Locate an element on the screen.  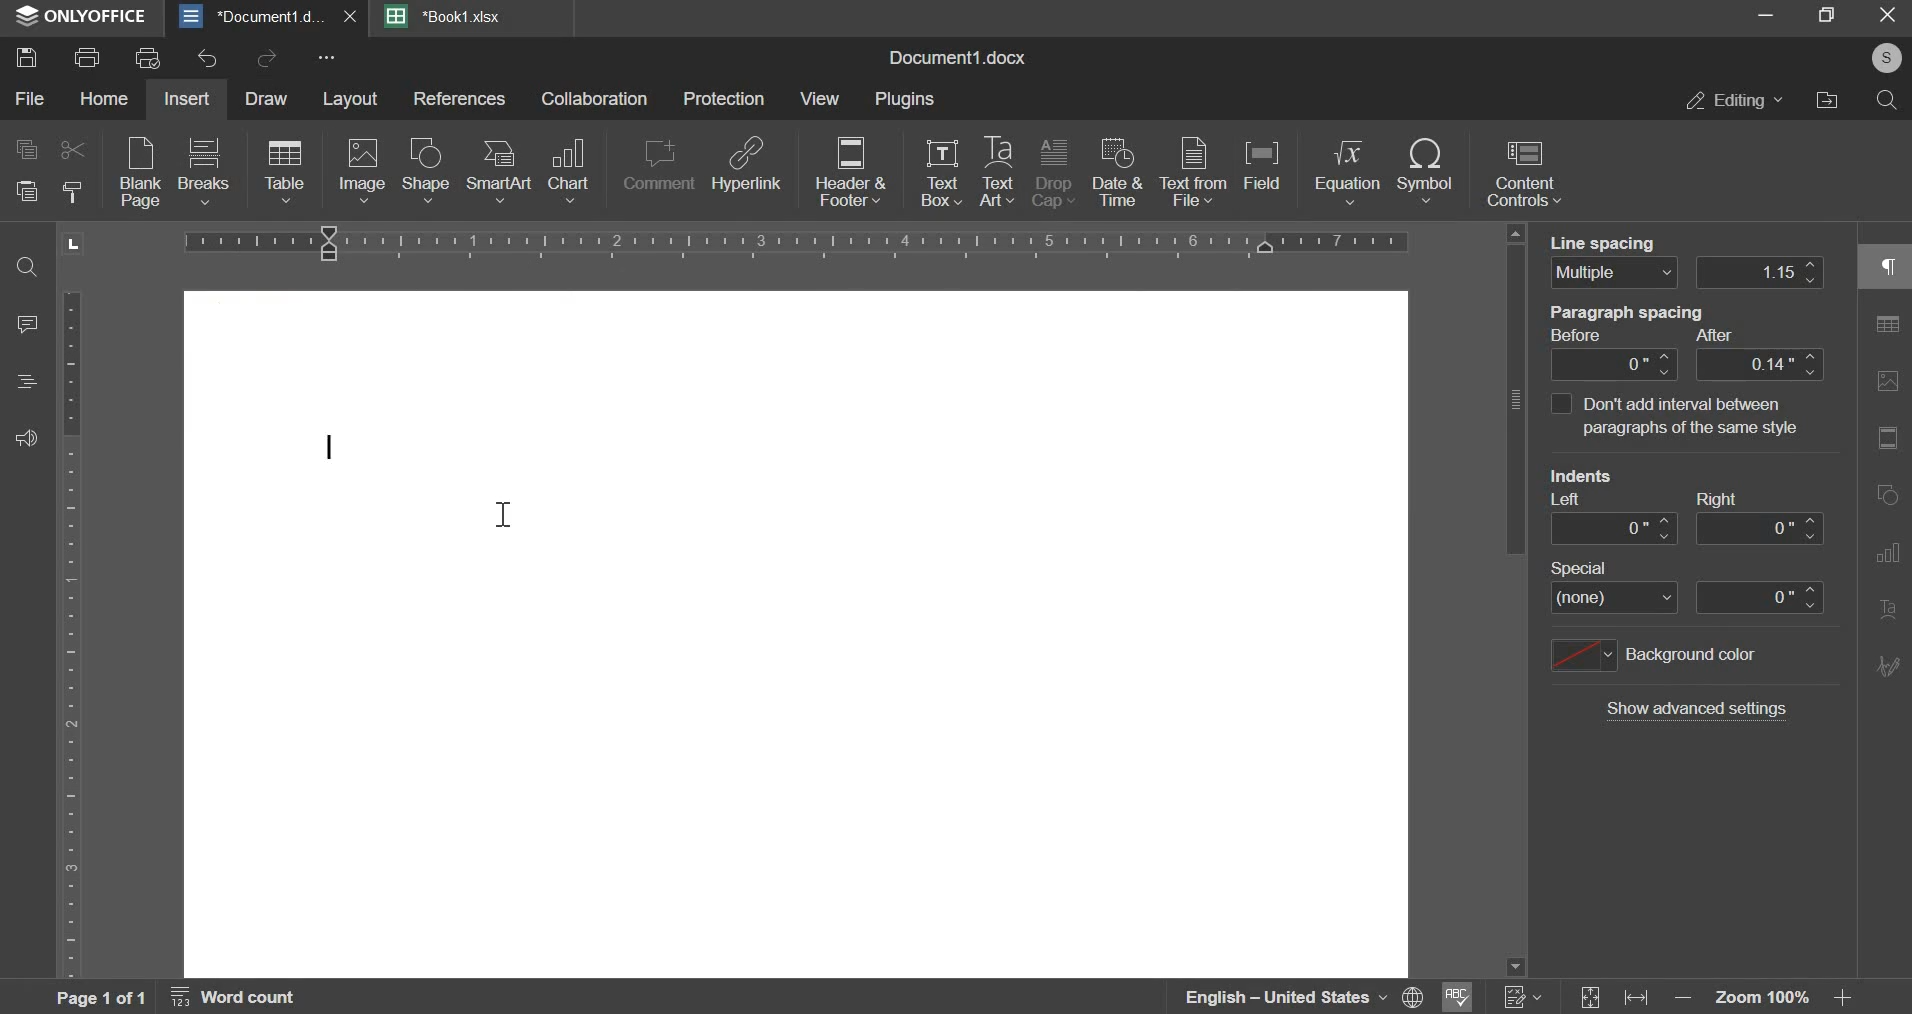
view is located at coordinates (820, 99).